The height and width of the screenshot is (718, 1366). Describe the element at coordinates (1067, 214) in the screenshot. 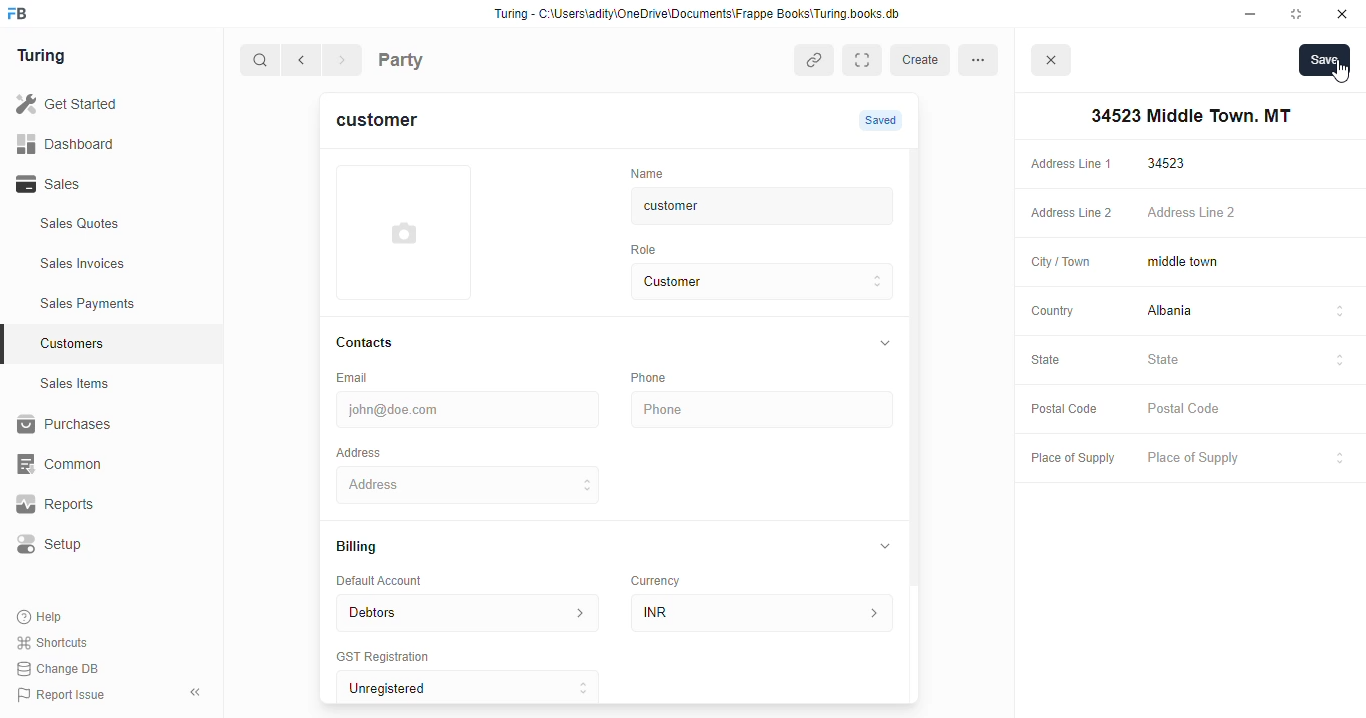

I see `Address Line 2` at that location.